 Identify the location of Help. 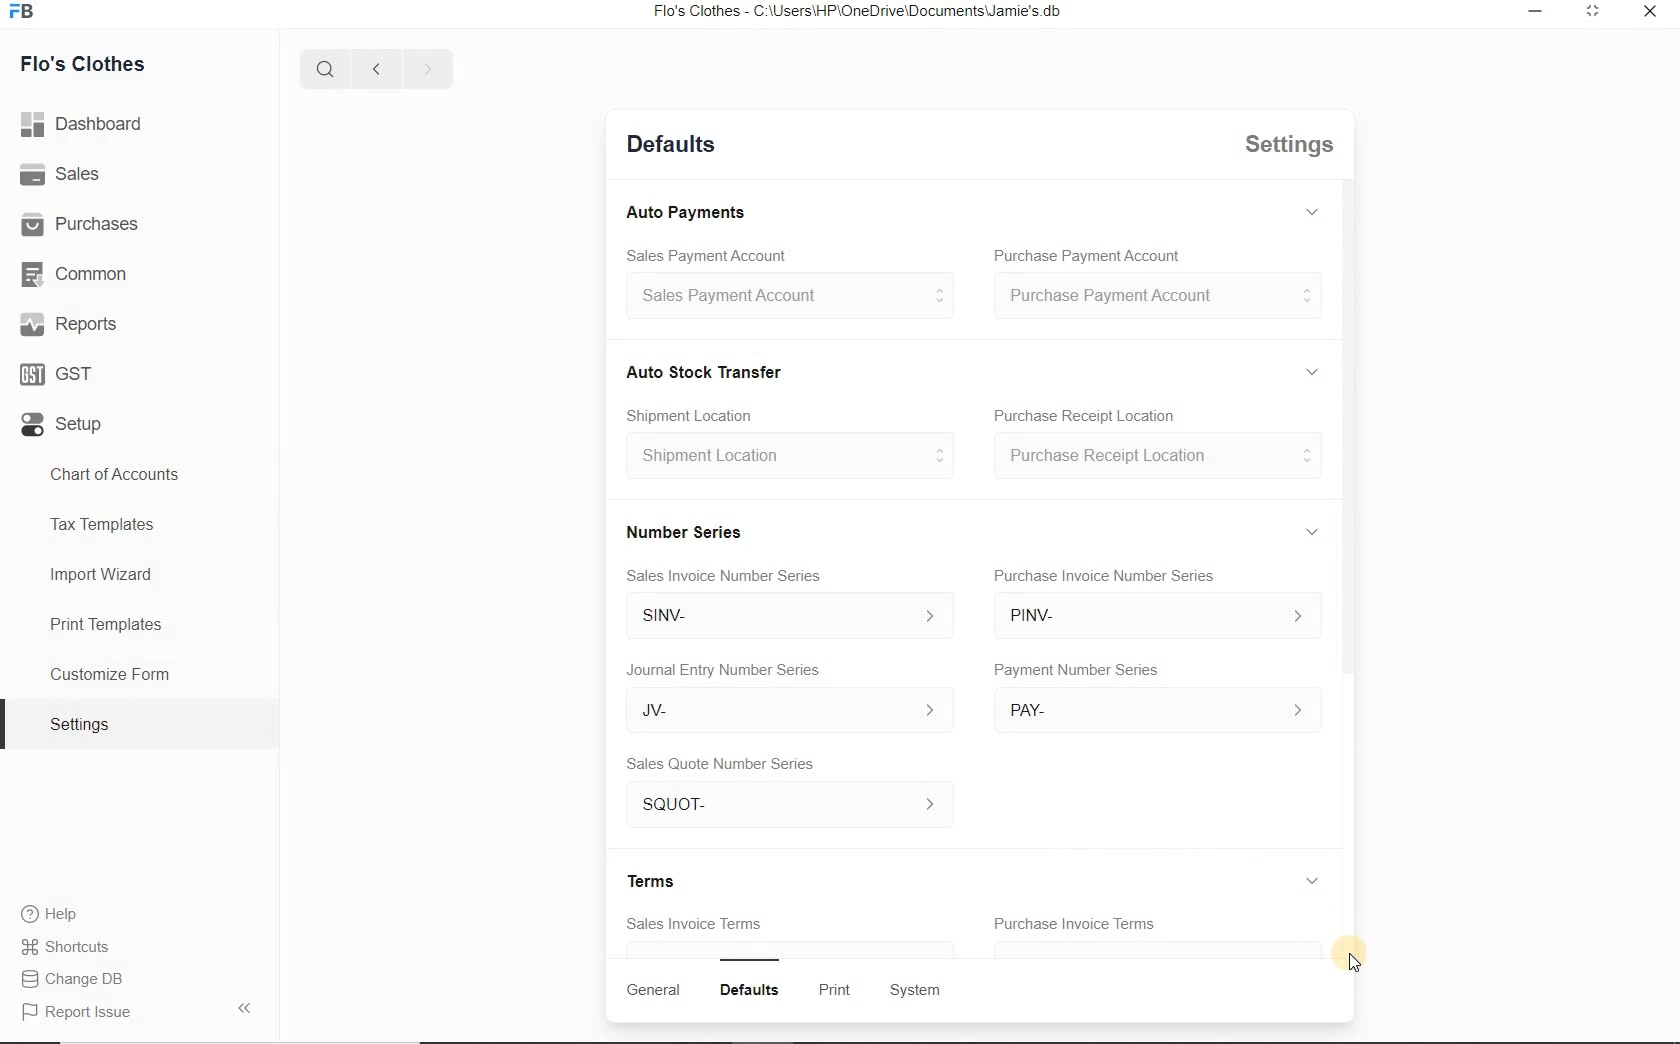
(49, 913).